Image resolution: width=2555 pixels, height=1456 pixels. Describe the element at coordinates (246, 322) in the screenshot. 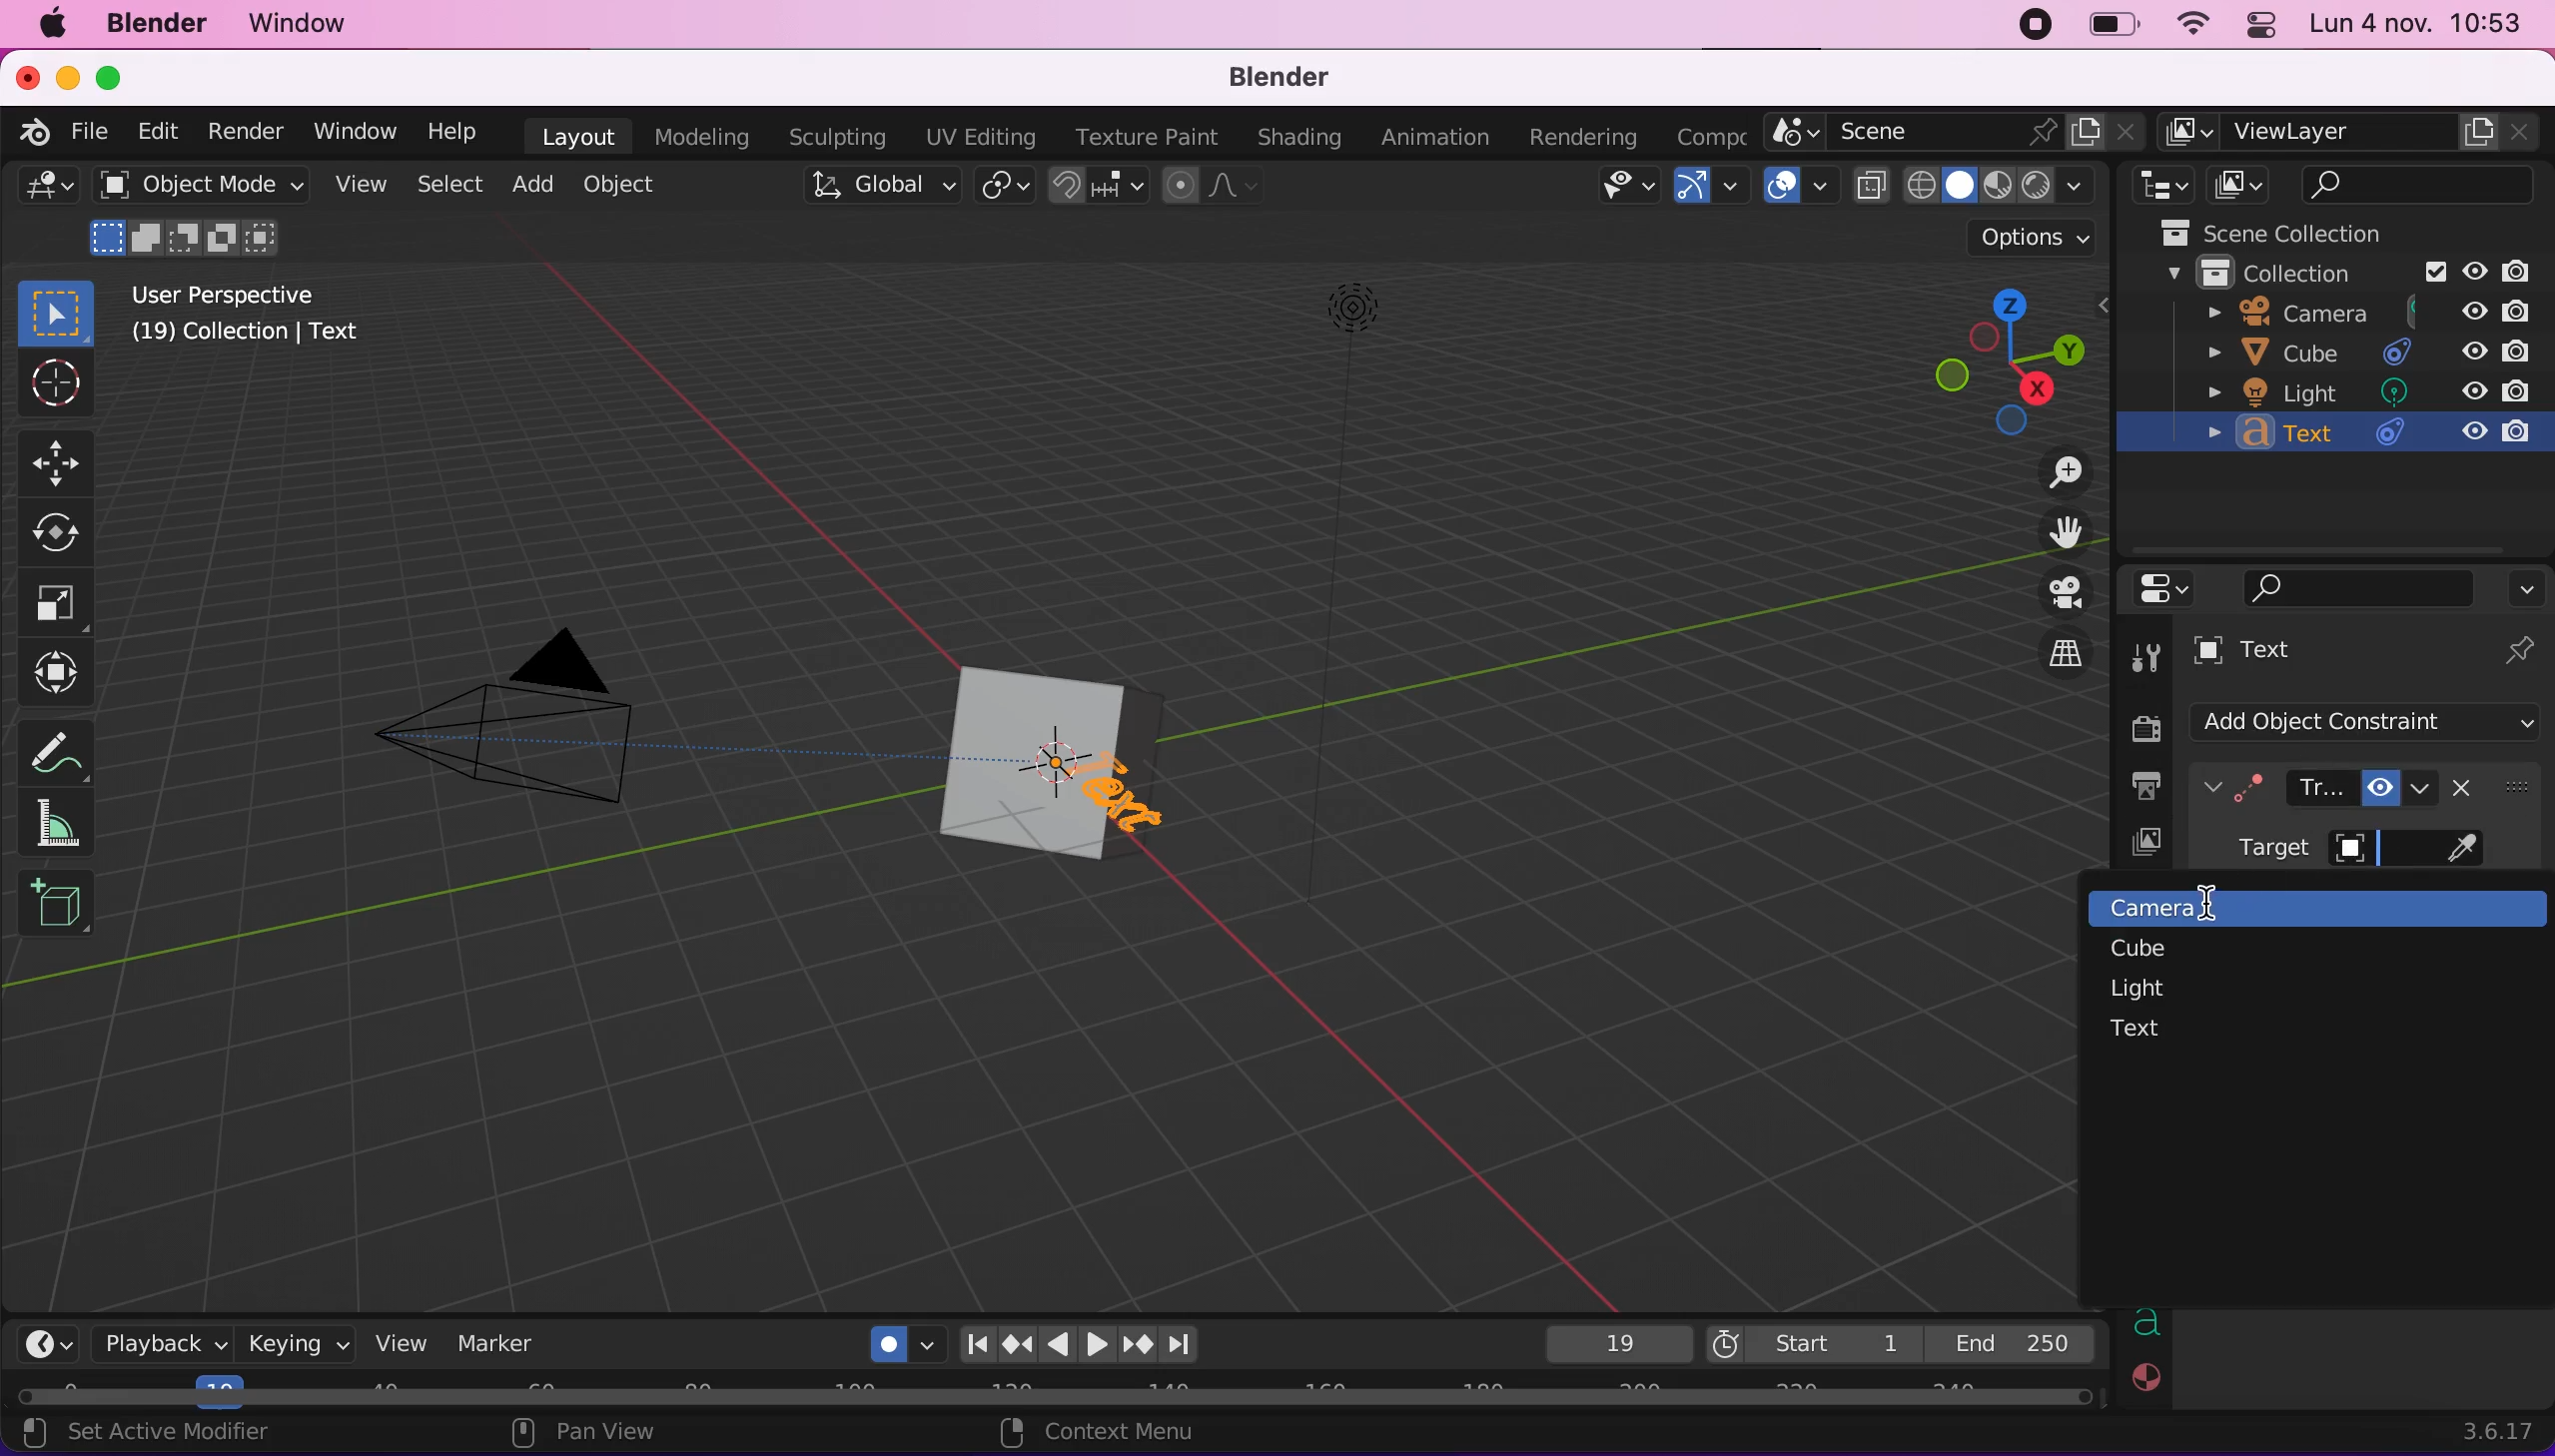

I see `user perspective (19) collection | text` at that location.